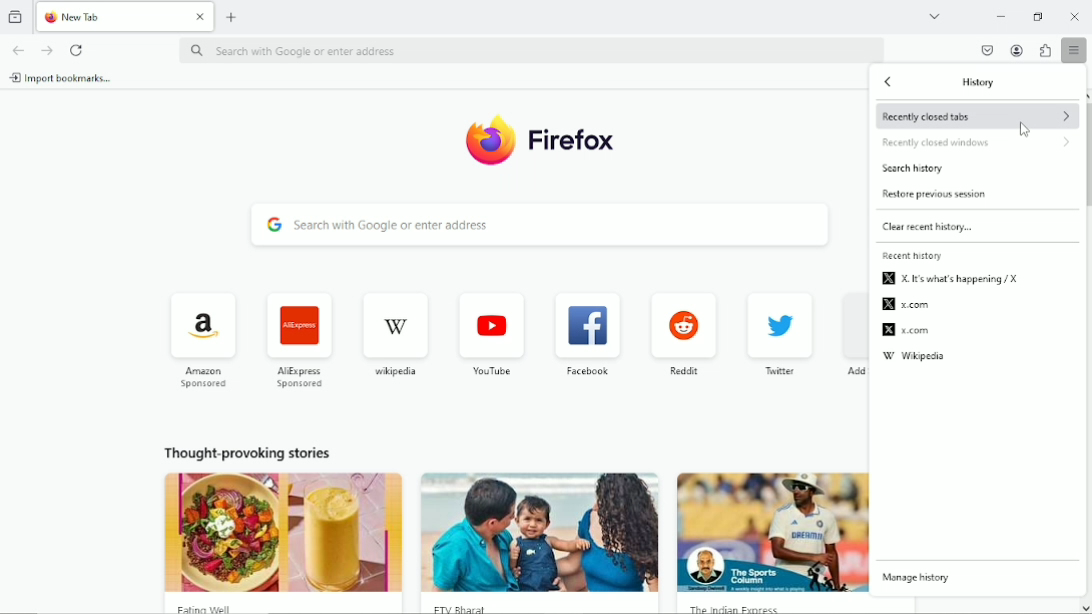 Image resolution: width=1092 pixels, height=614 pixels. Describe the element at coordinates (539, 229) in the screenshot. I see `search with Google or enter address` at that location.